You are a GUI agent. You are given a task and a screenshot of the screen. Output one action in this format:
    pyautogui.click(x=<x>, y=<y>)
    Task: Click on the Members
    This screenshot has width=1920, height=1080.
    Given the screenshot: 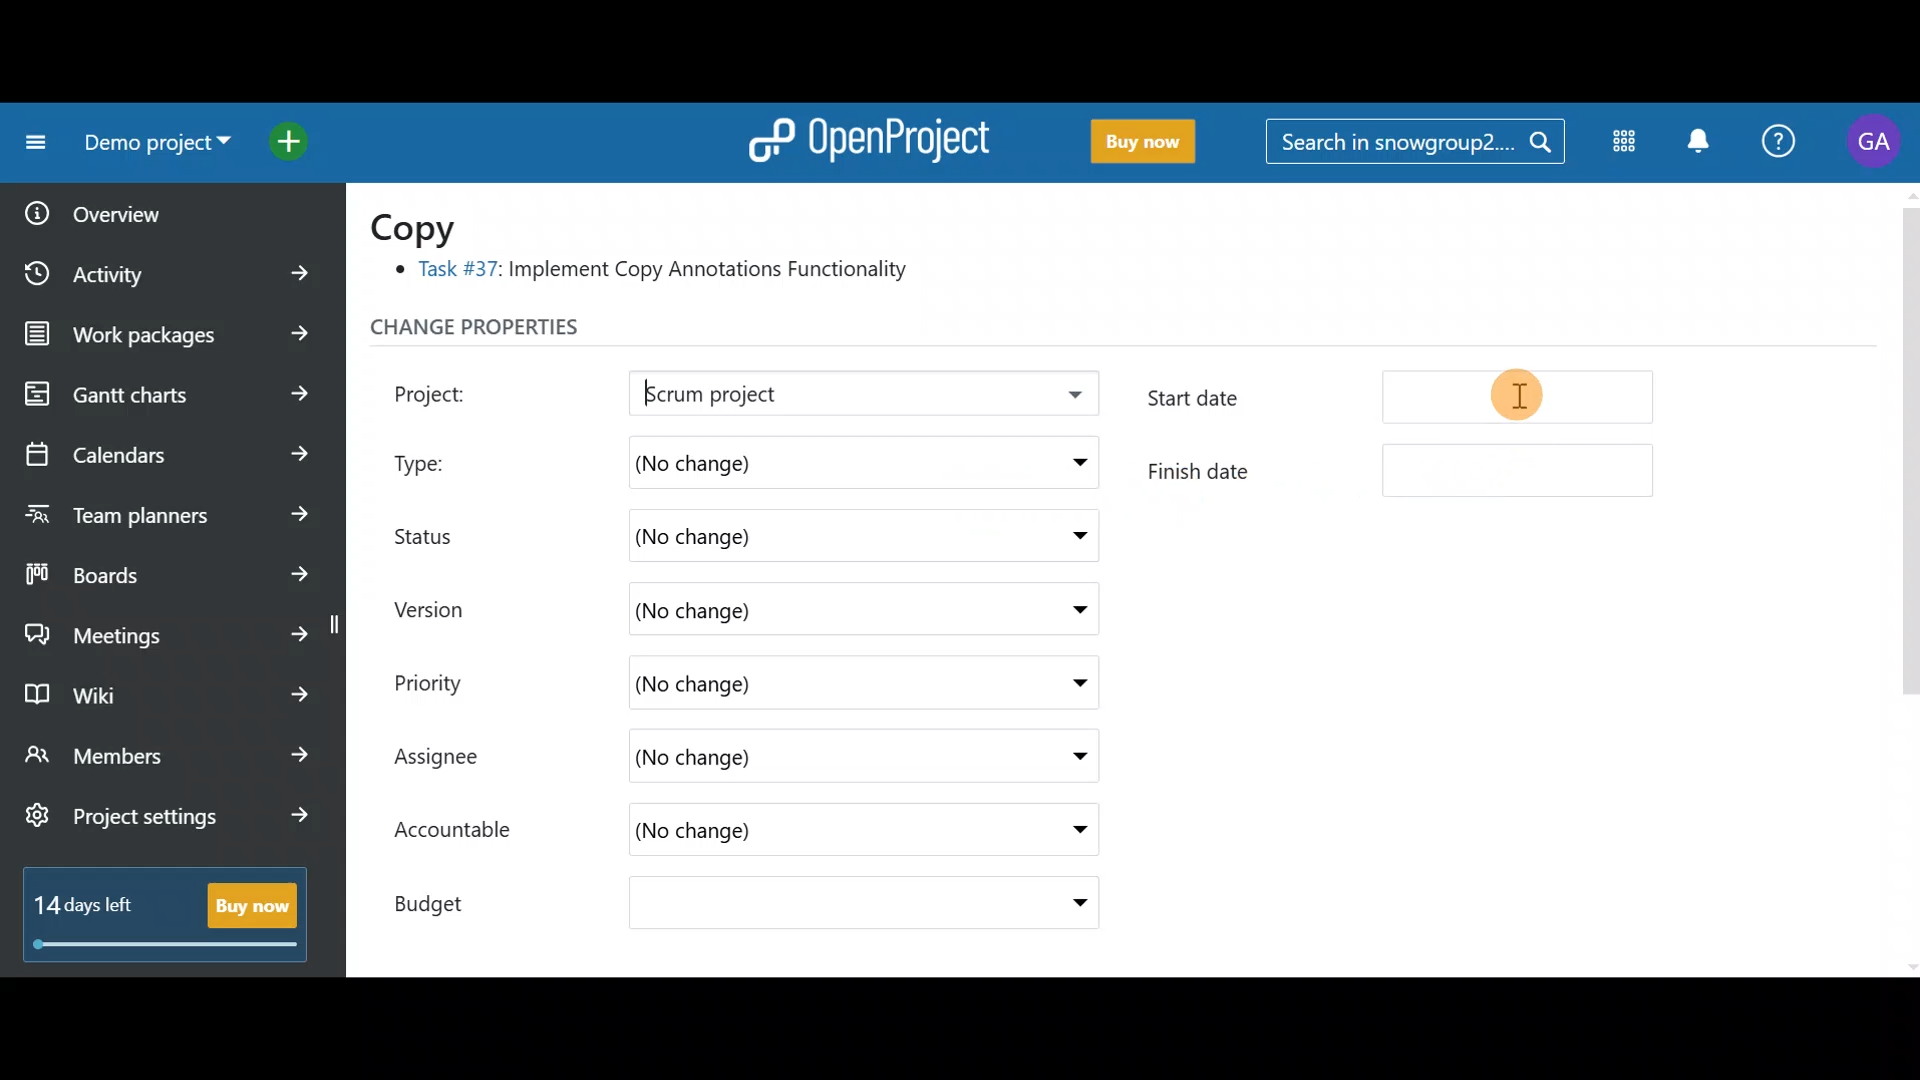 What is the action you would take?
    pyautogui.click(x=168, y=758)
    